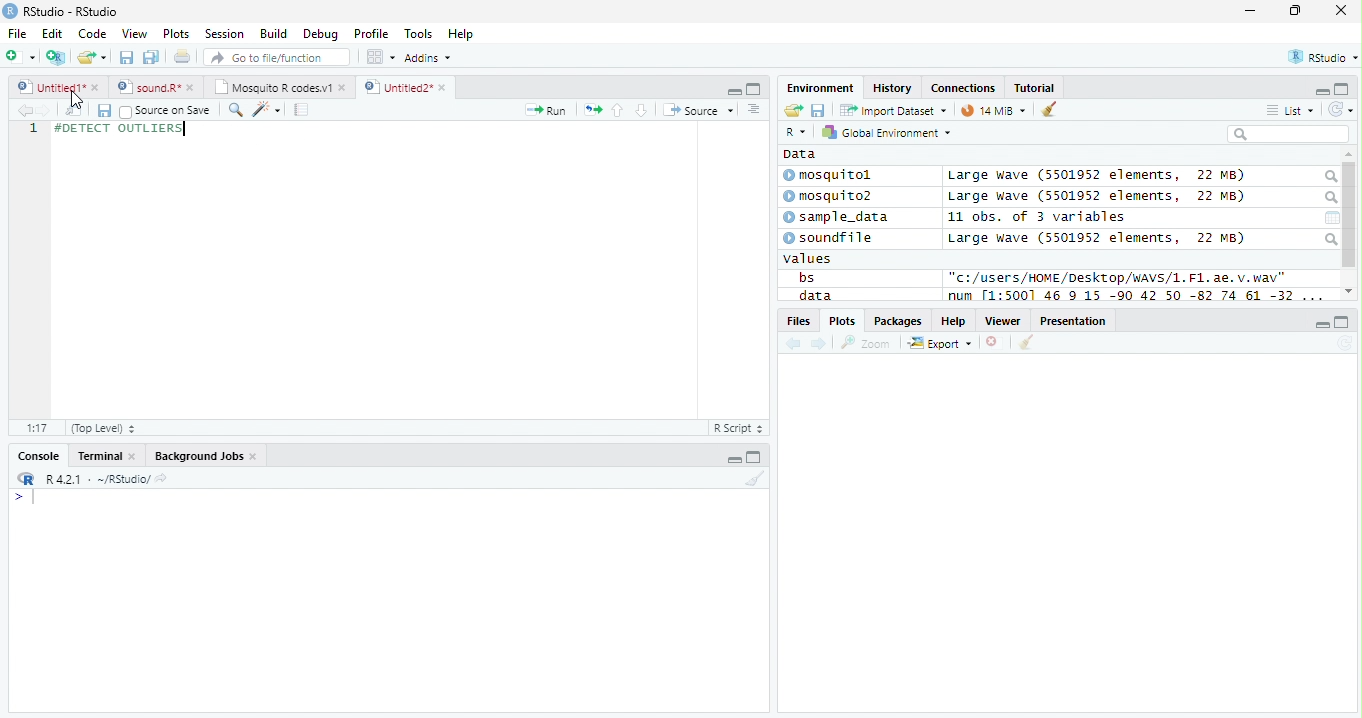  Describe the element at coordinates (53, 34) in the screenshot. I see `Edit` at that location.